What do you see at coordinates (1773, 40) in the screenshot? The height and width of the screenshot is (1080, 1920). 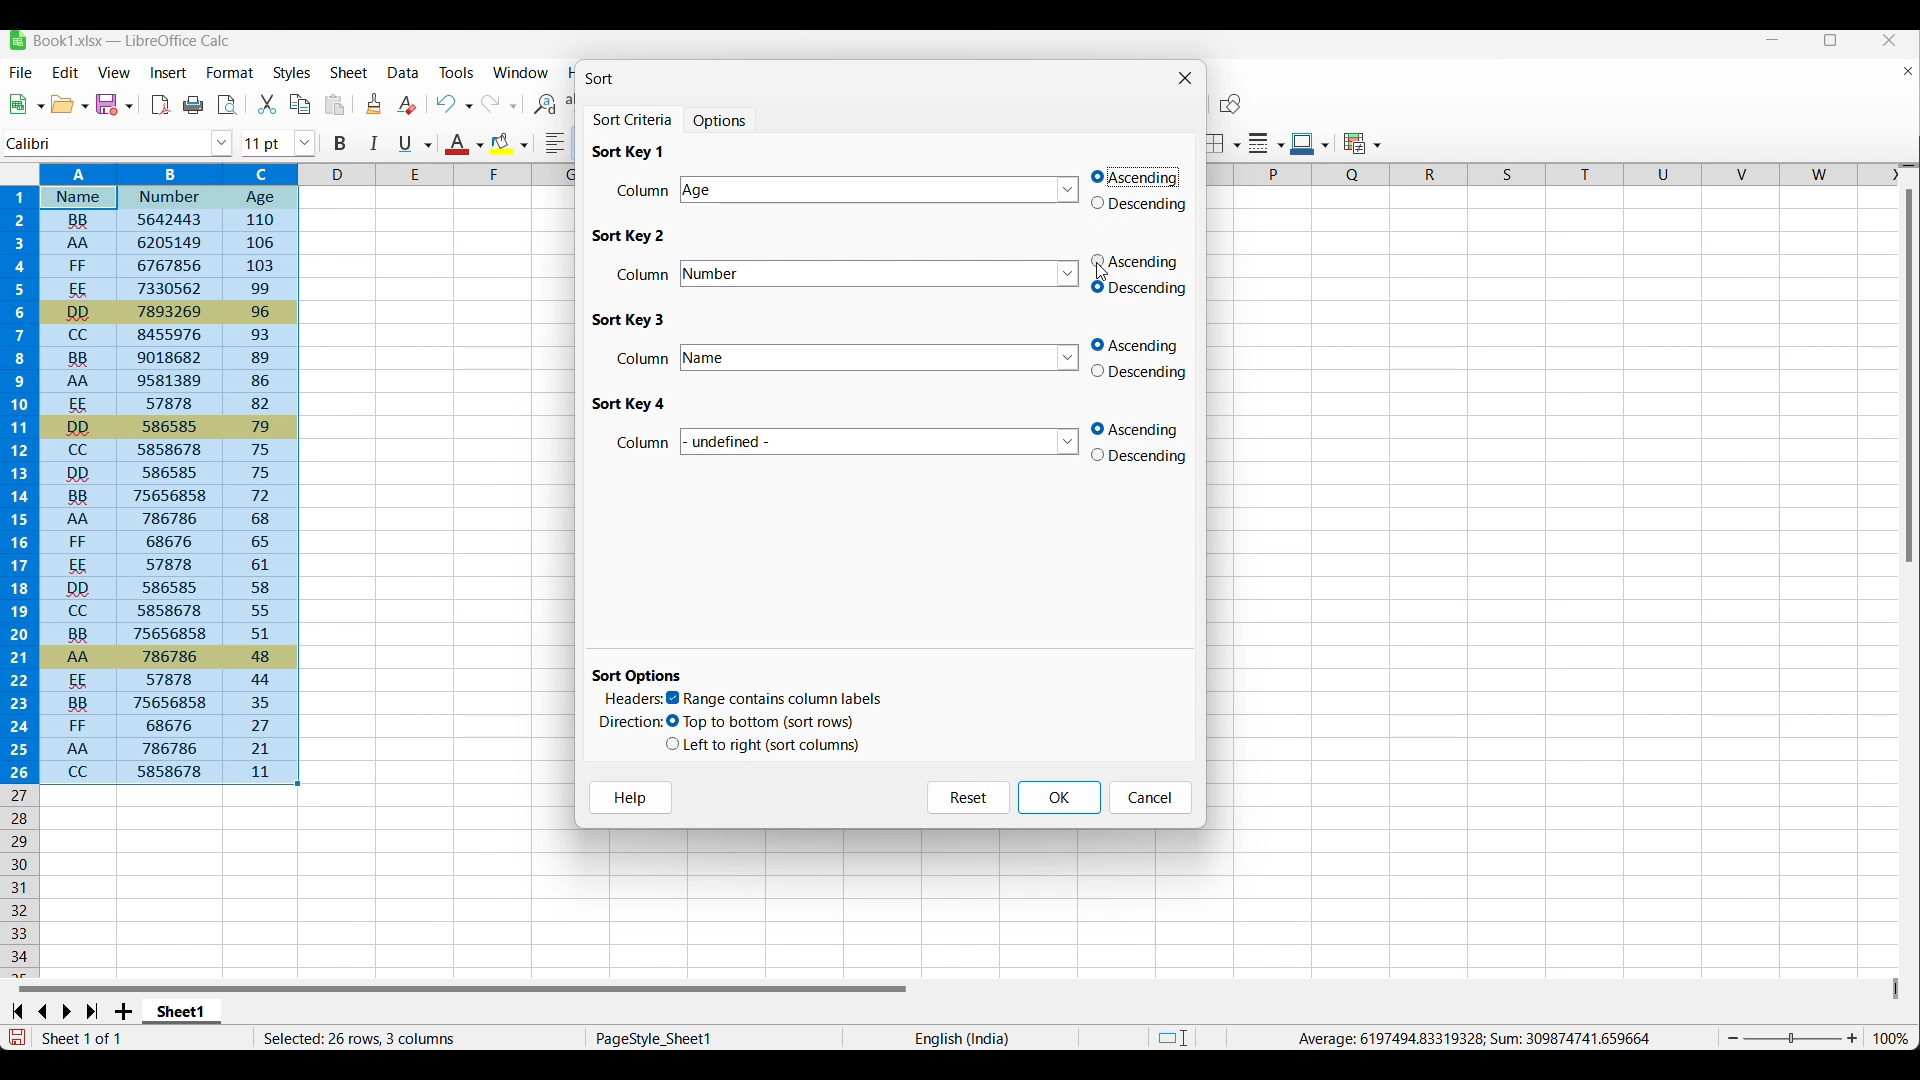 I see `Minimize` at bounding box center [1773, 40].